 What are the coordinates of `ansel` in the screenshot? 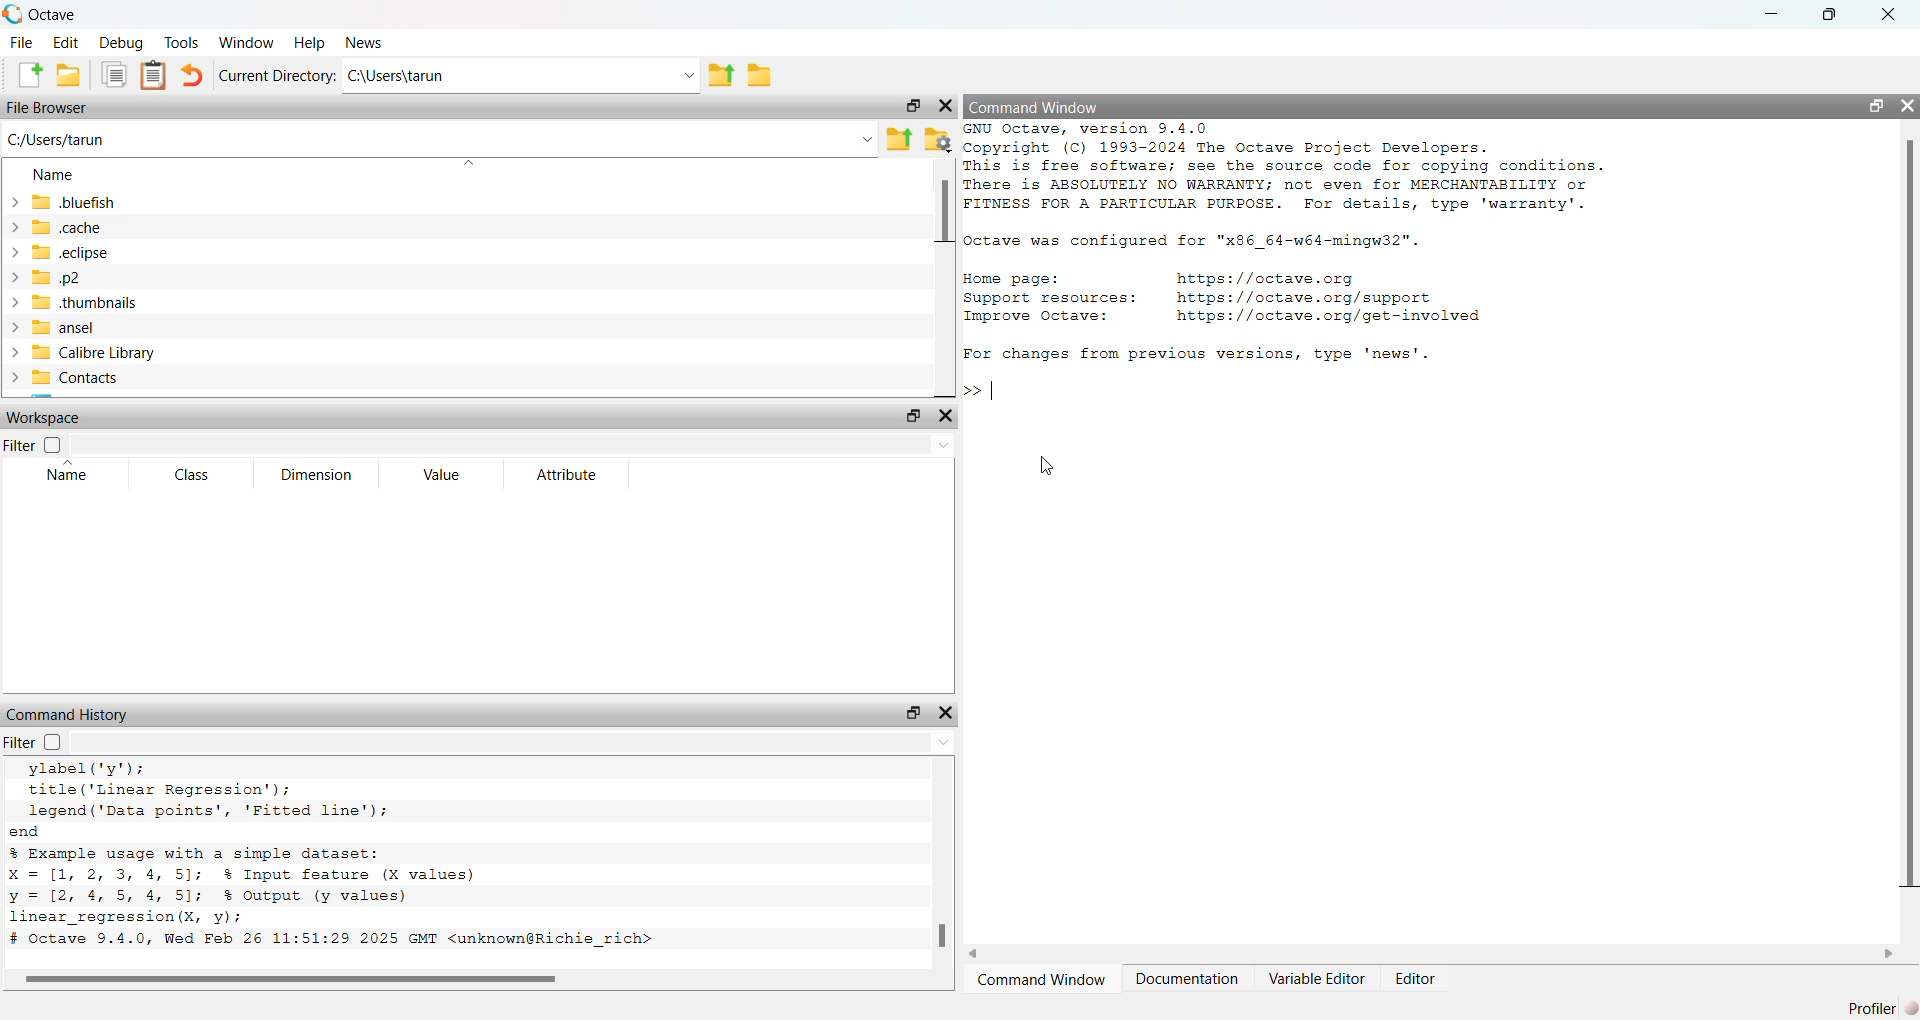 It's located at (178, 330).